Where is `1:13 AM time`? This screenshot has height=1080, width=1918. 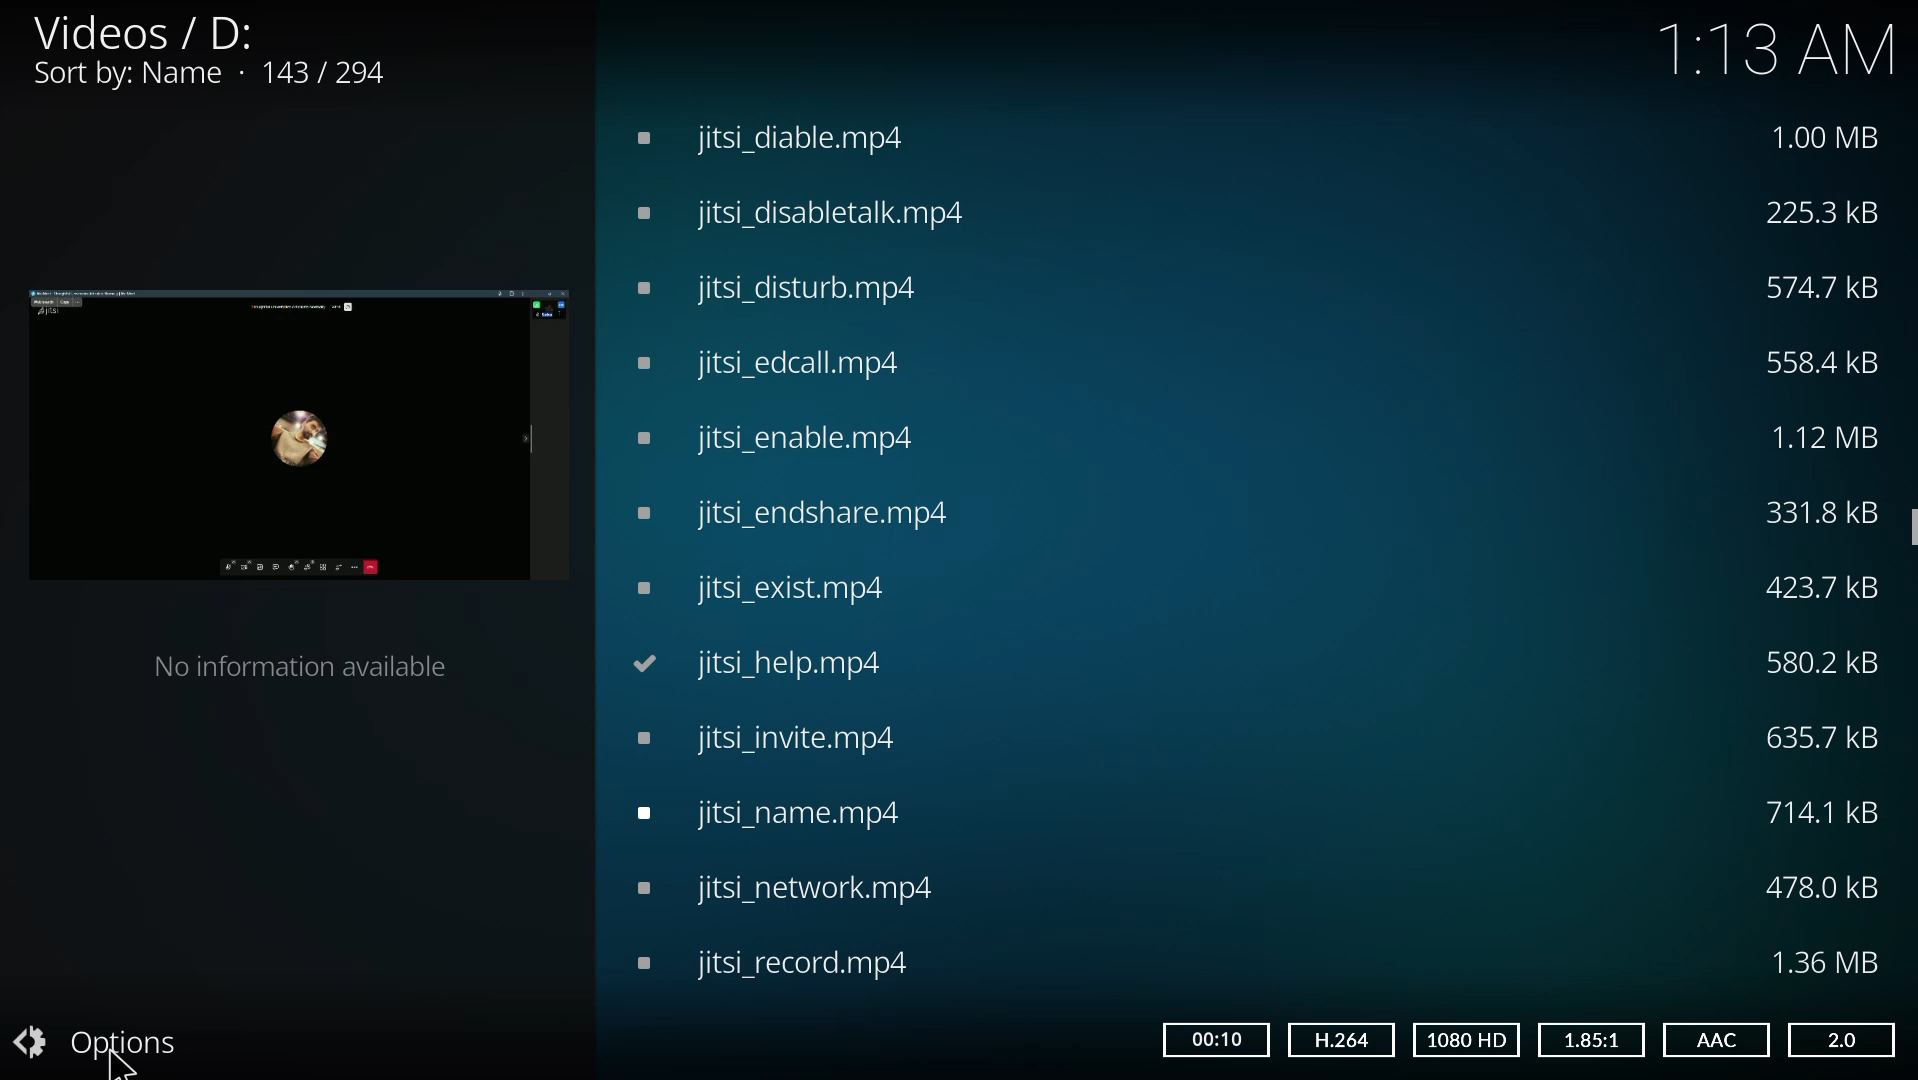 1:13 AM time is located at coordinates (1780, 52).